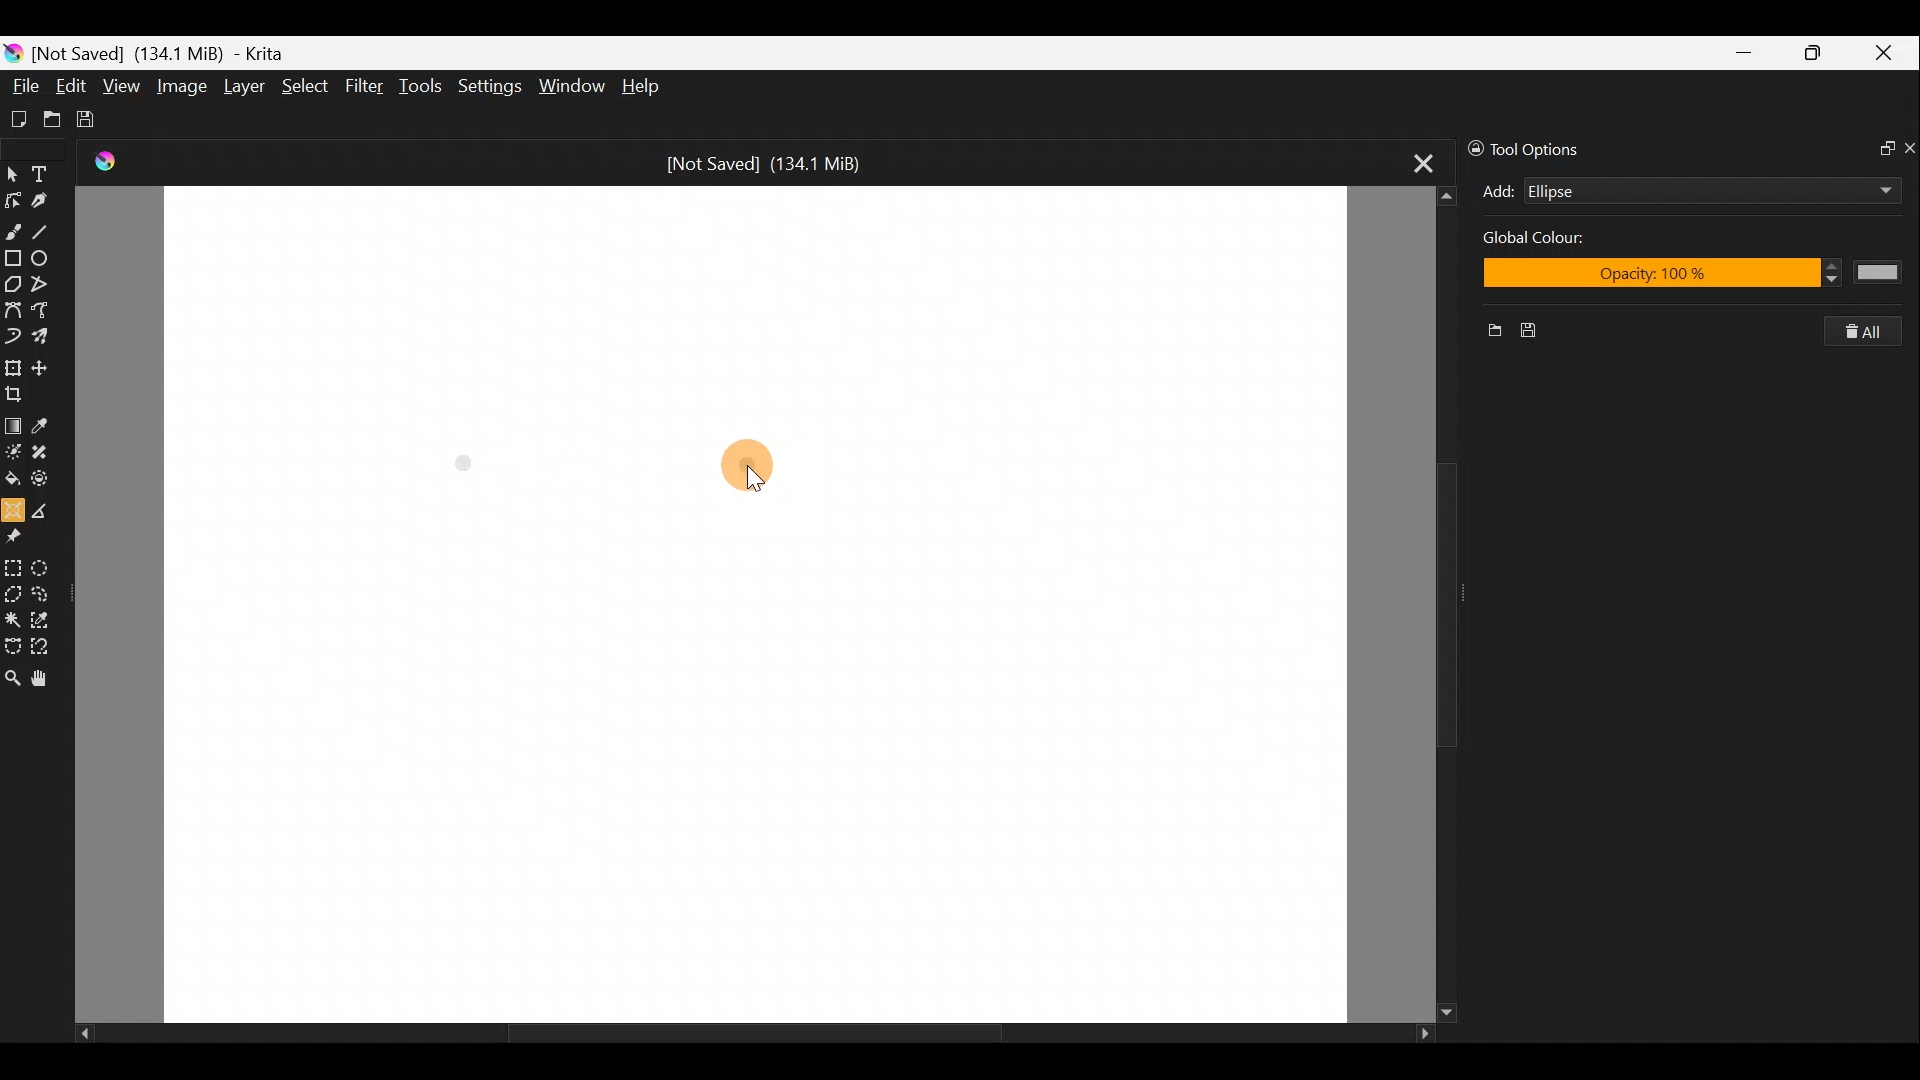 The image size is (1920, 1080). I want to click on Calligraphy, so click(48, 197).